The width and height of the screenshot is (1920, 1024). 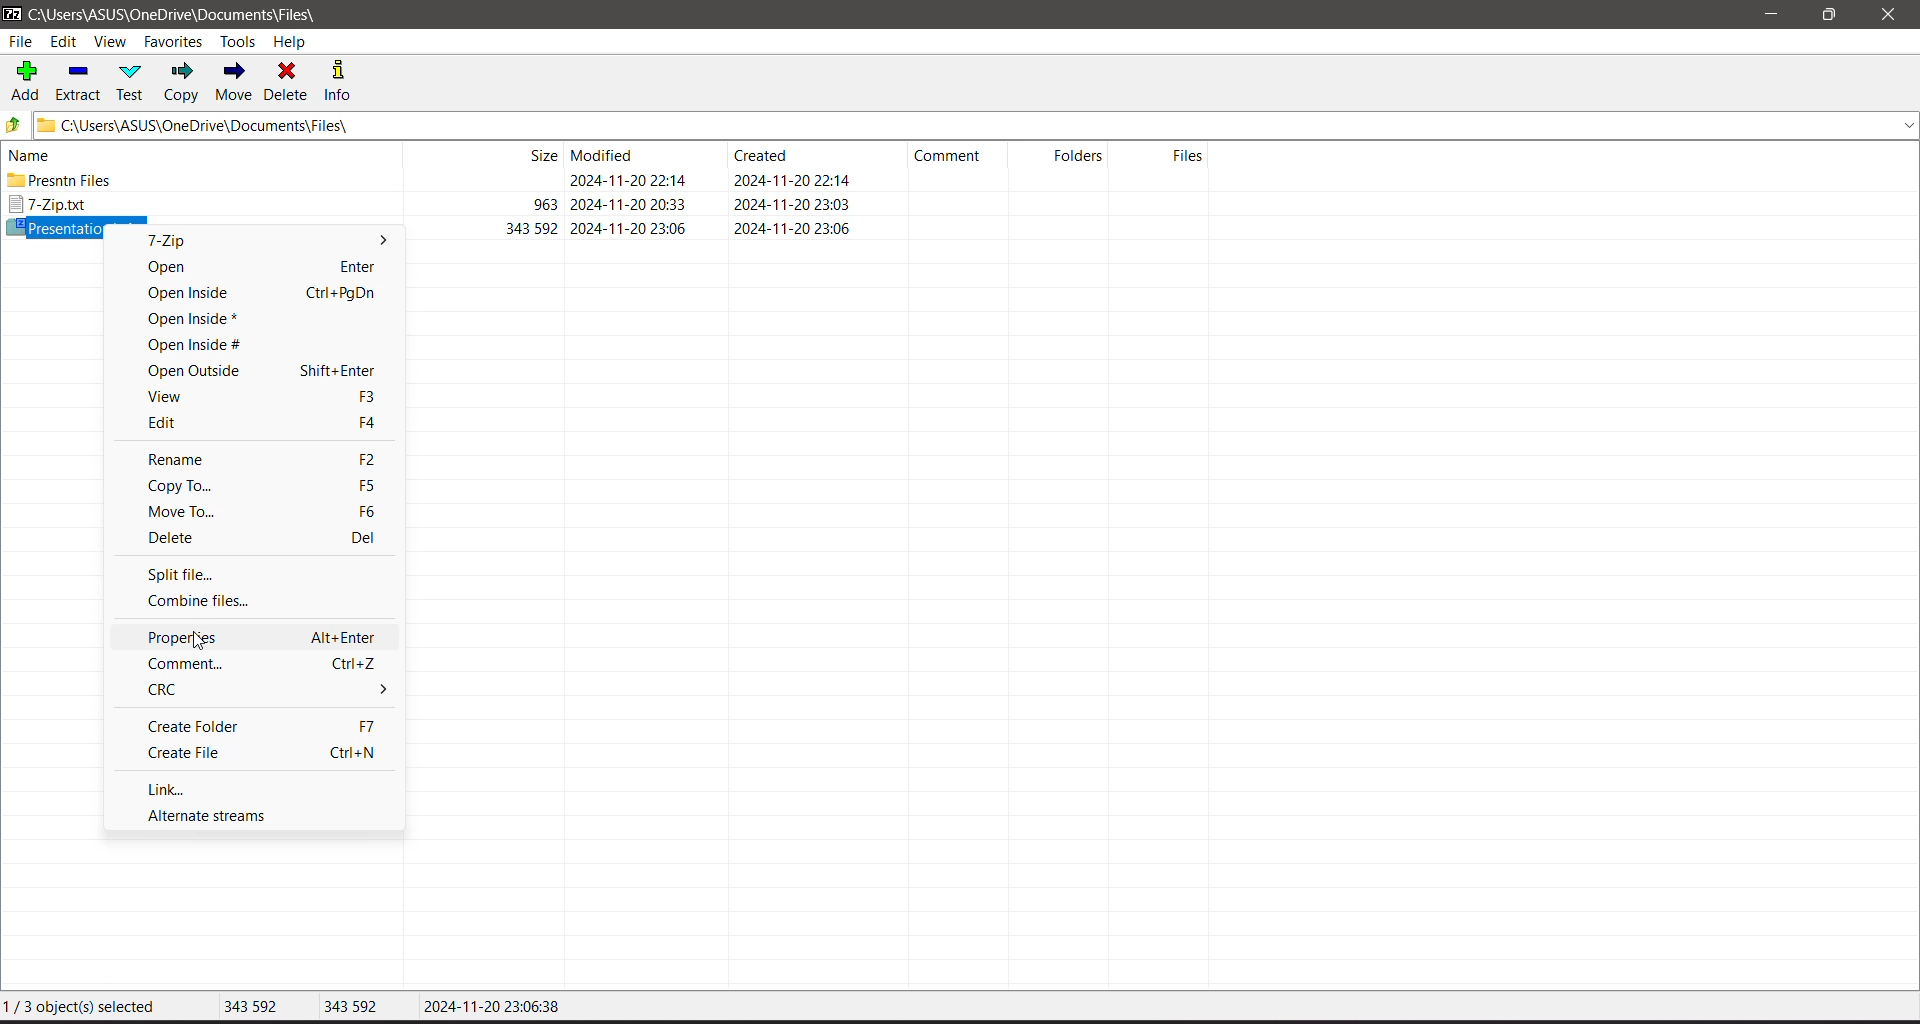 I want to click on Alternate streams, so click(x=198, y=816).